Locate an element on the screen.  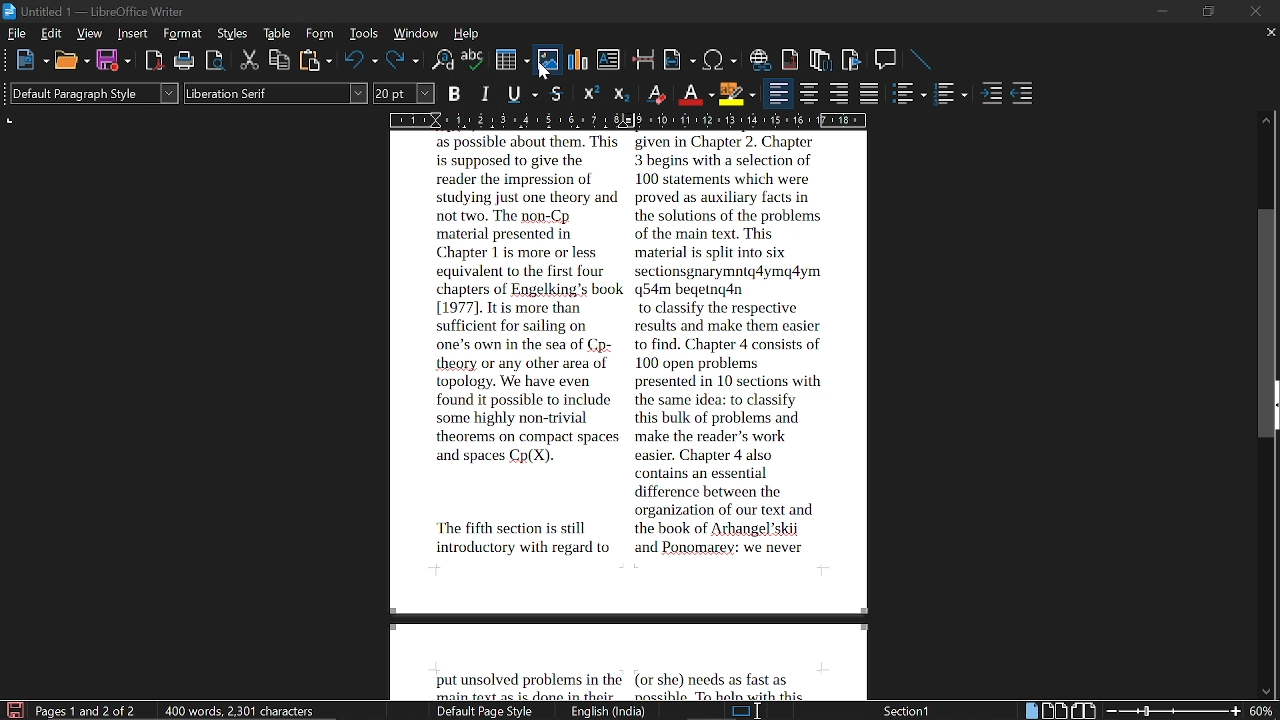
form is located at coordinates (322, 34).